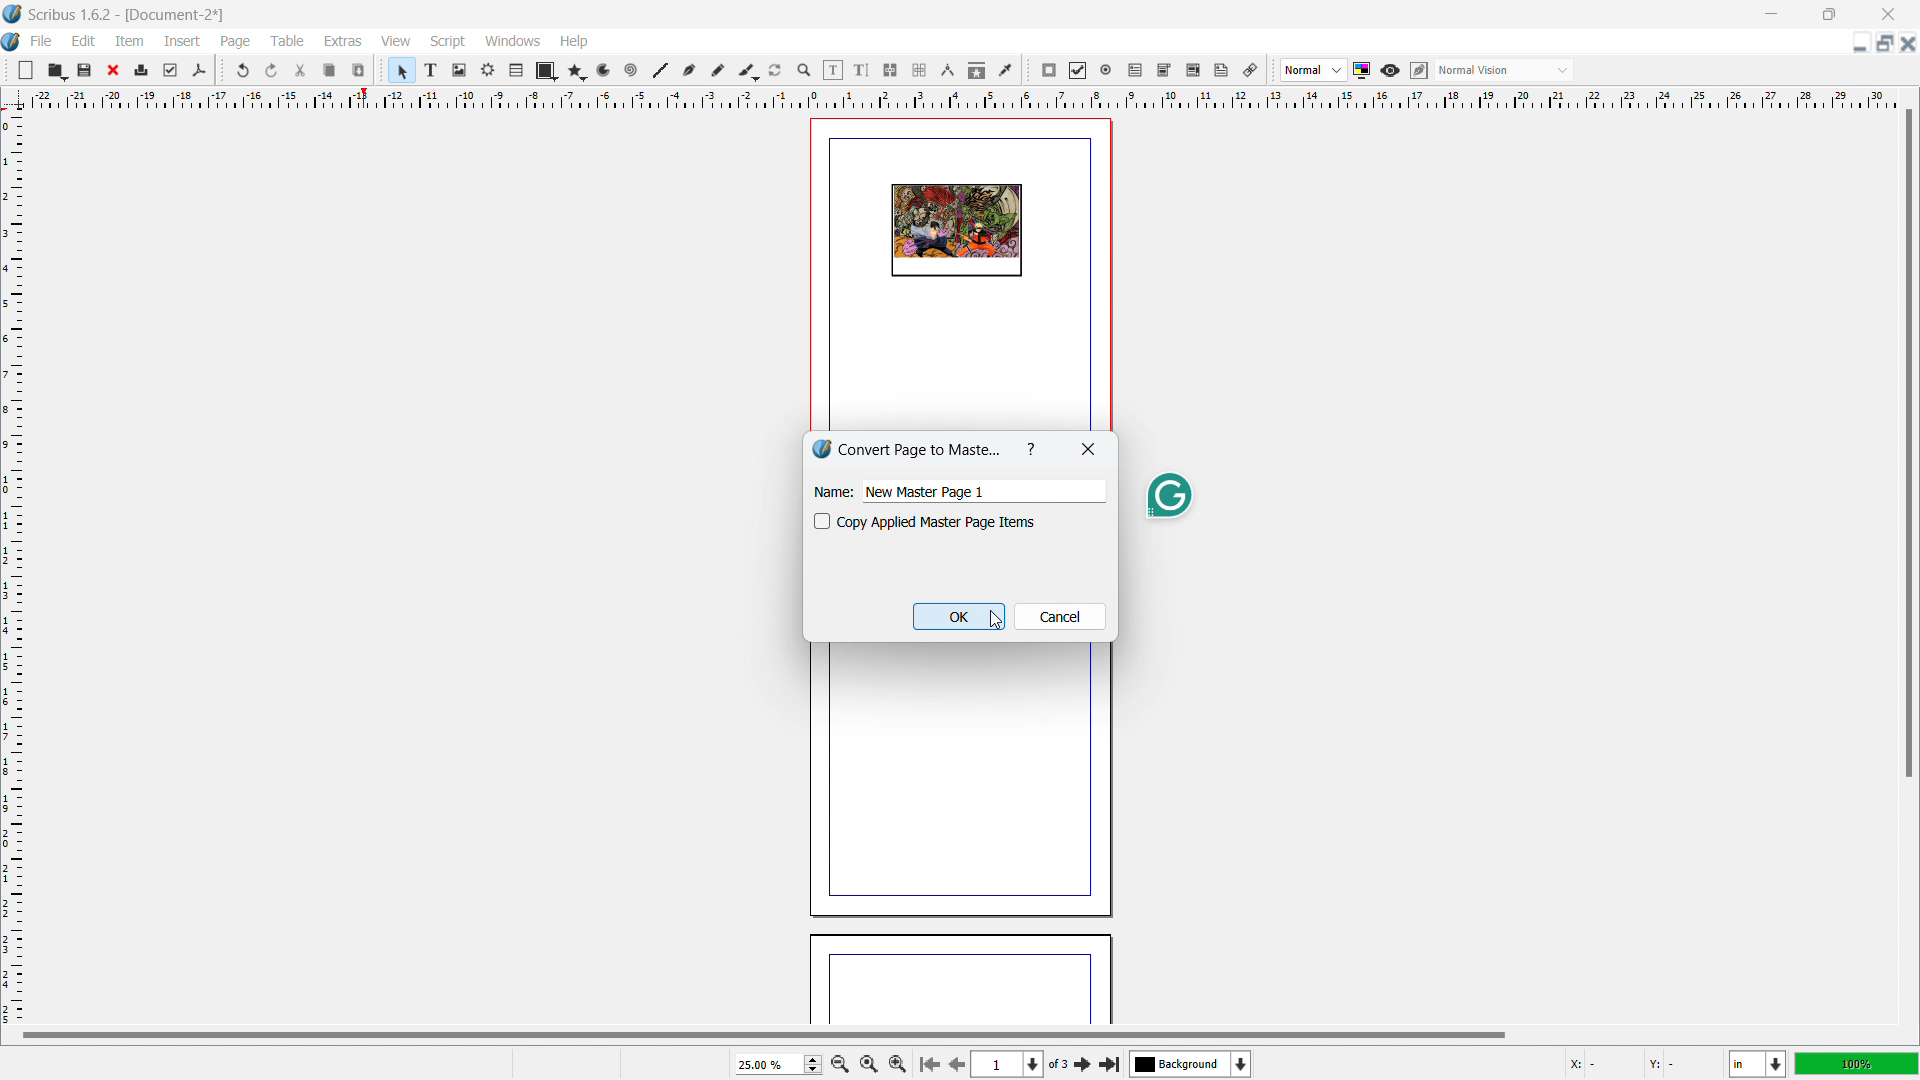 The height and width of the screenshot is (1080, 1920). Describe the element at coordinates (962, 98) in the screenshot. I see `horizontal ruler` at that location.